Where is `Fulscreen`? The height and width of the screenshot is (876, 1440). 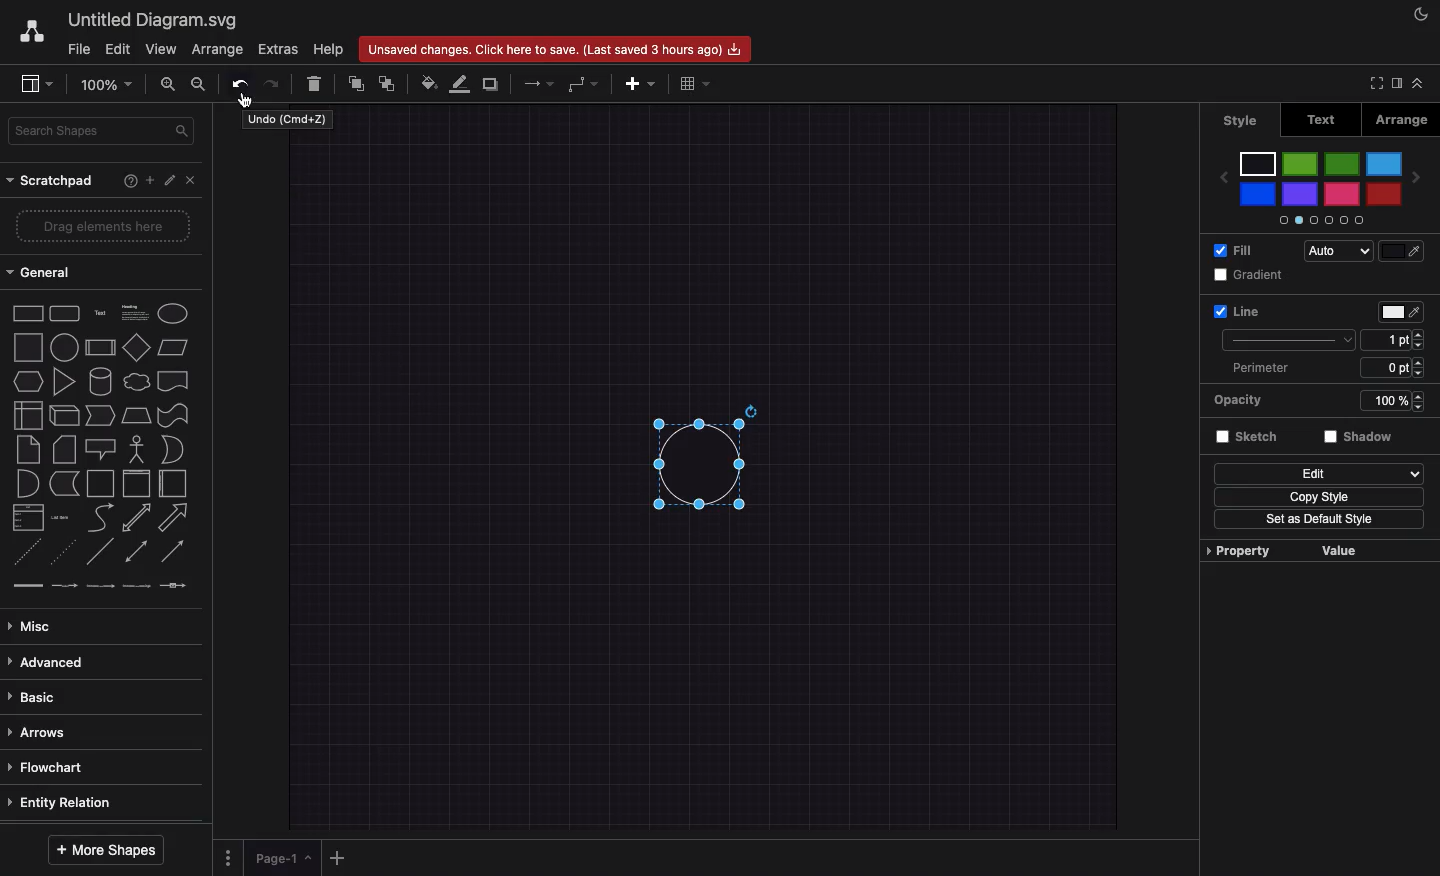
Fulscreen is located at coordinates (1376, 83).